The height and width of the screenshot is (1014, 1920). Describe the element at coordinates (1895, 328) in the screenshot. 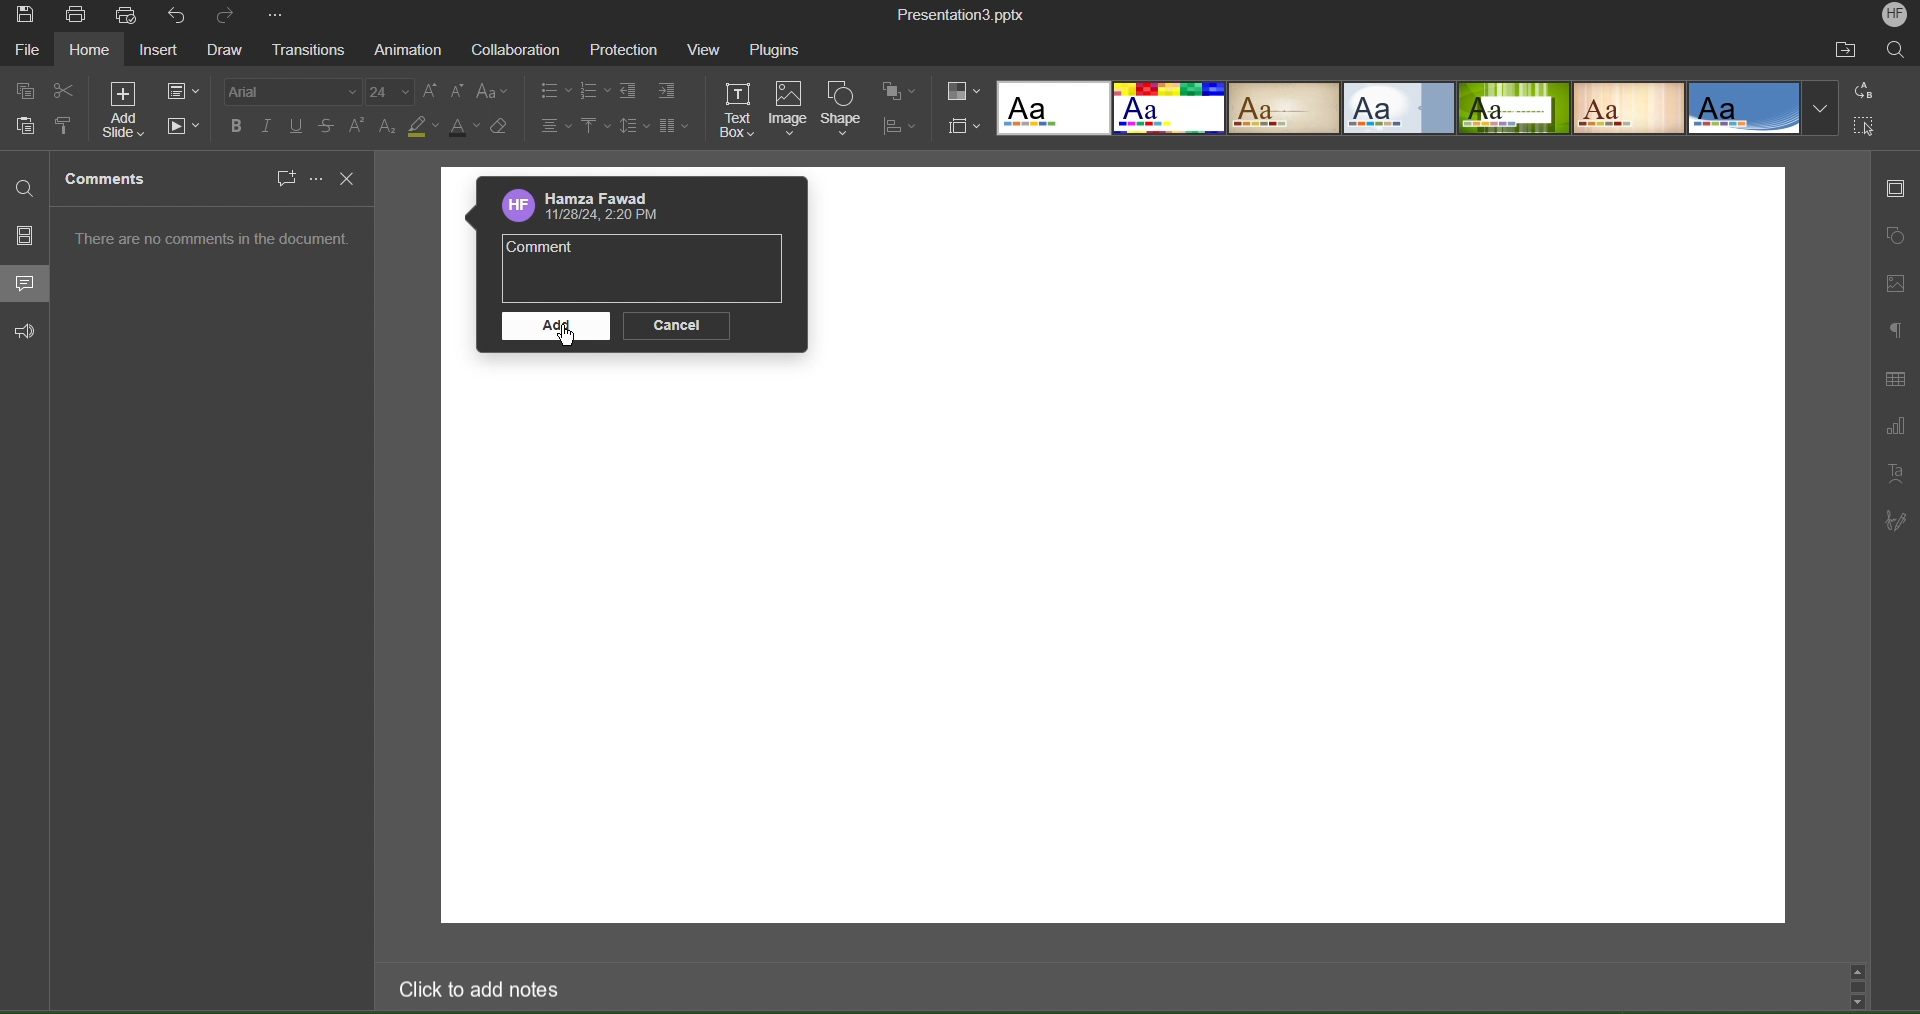

I see `Paragraph Settings` at that location.